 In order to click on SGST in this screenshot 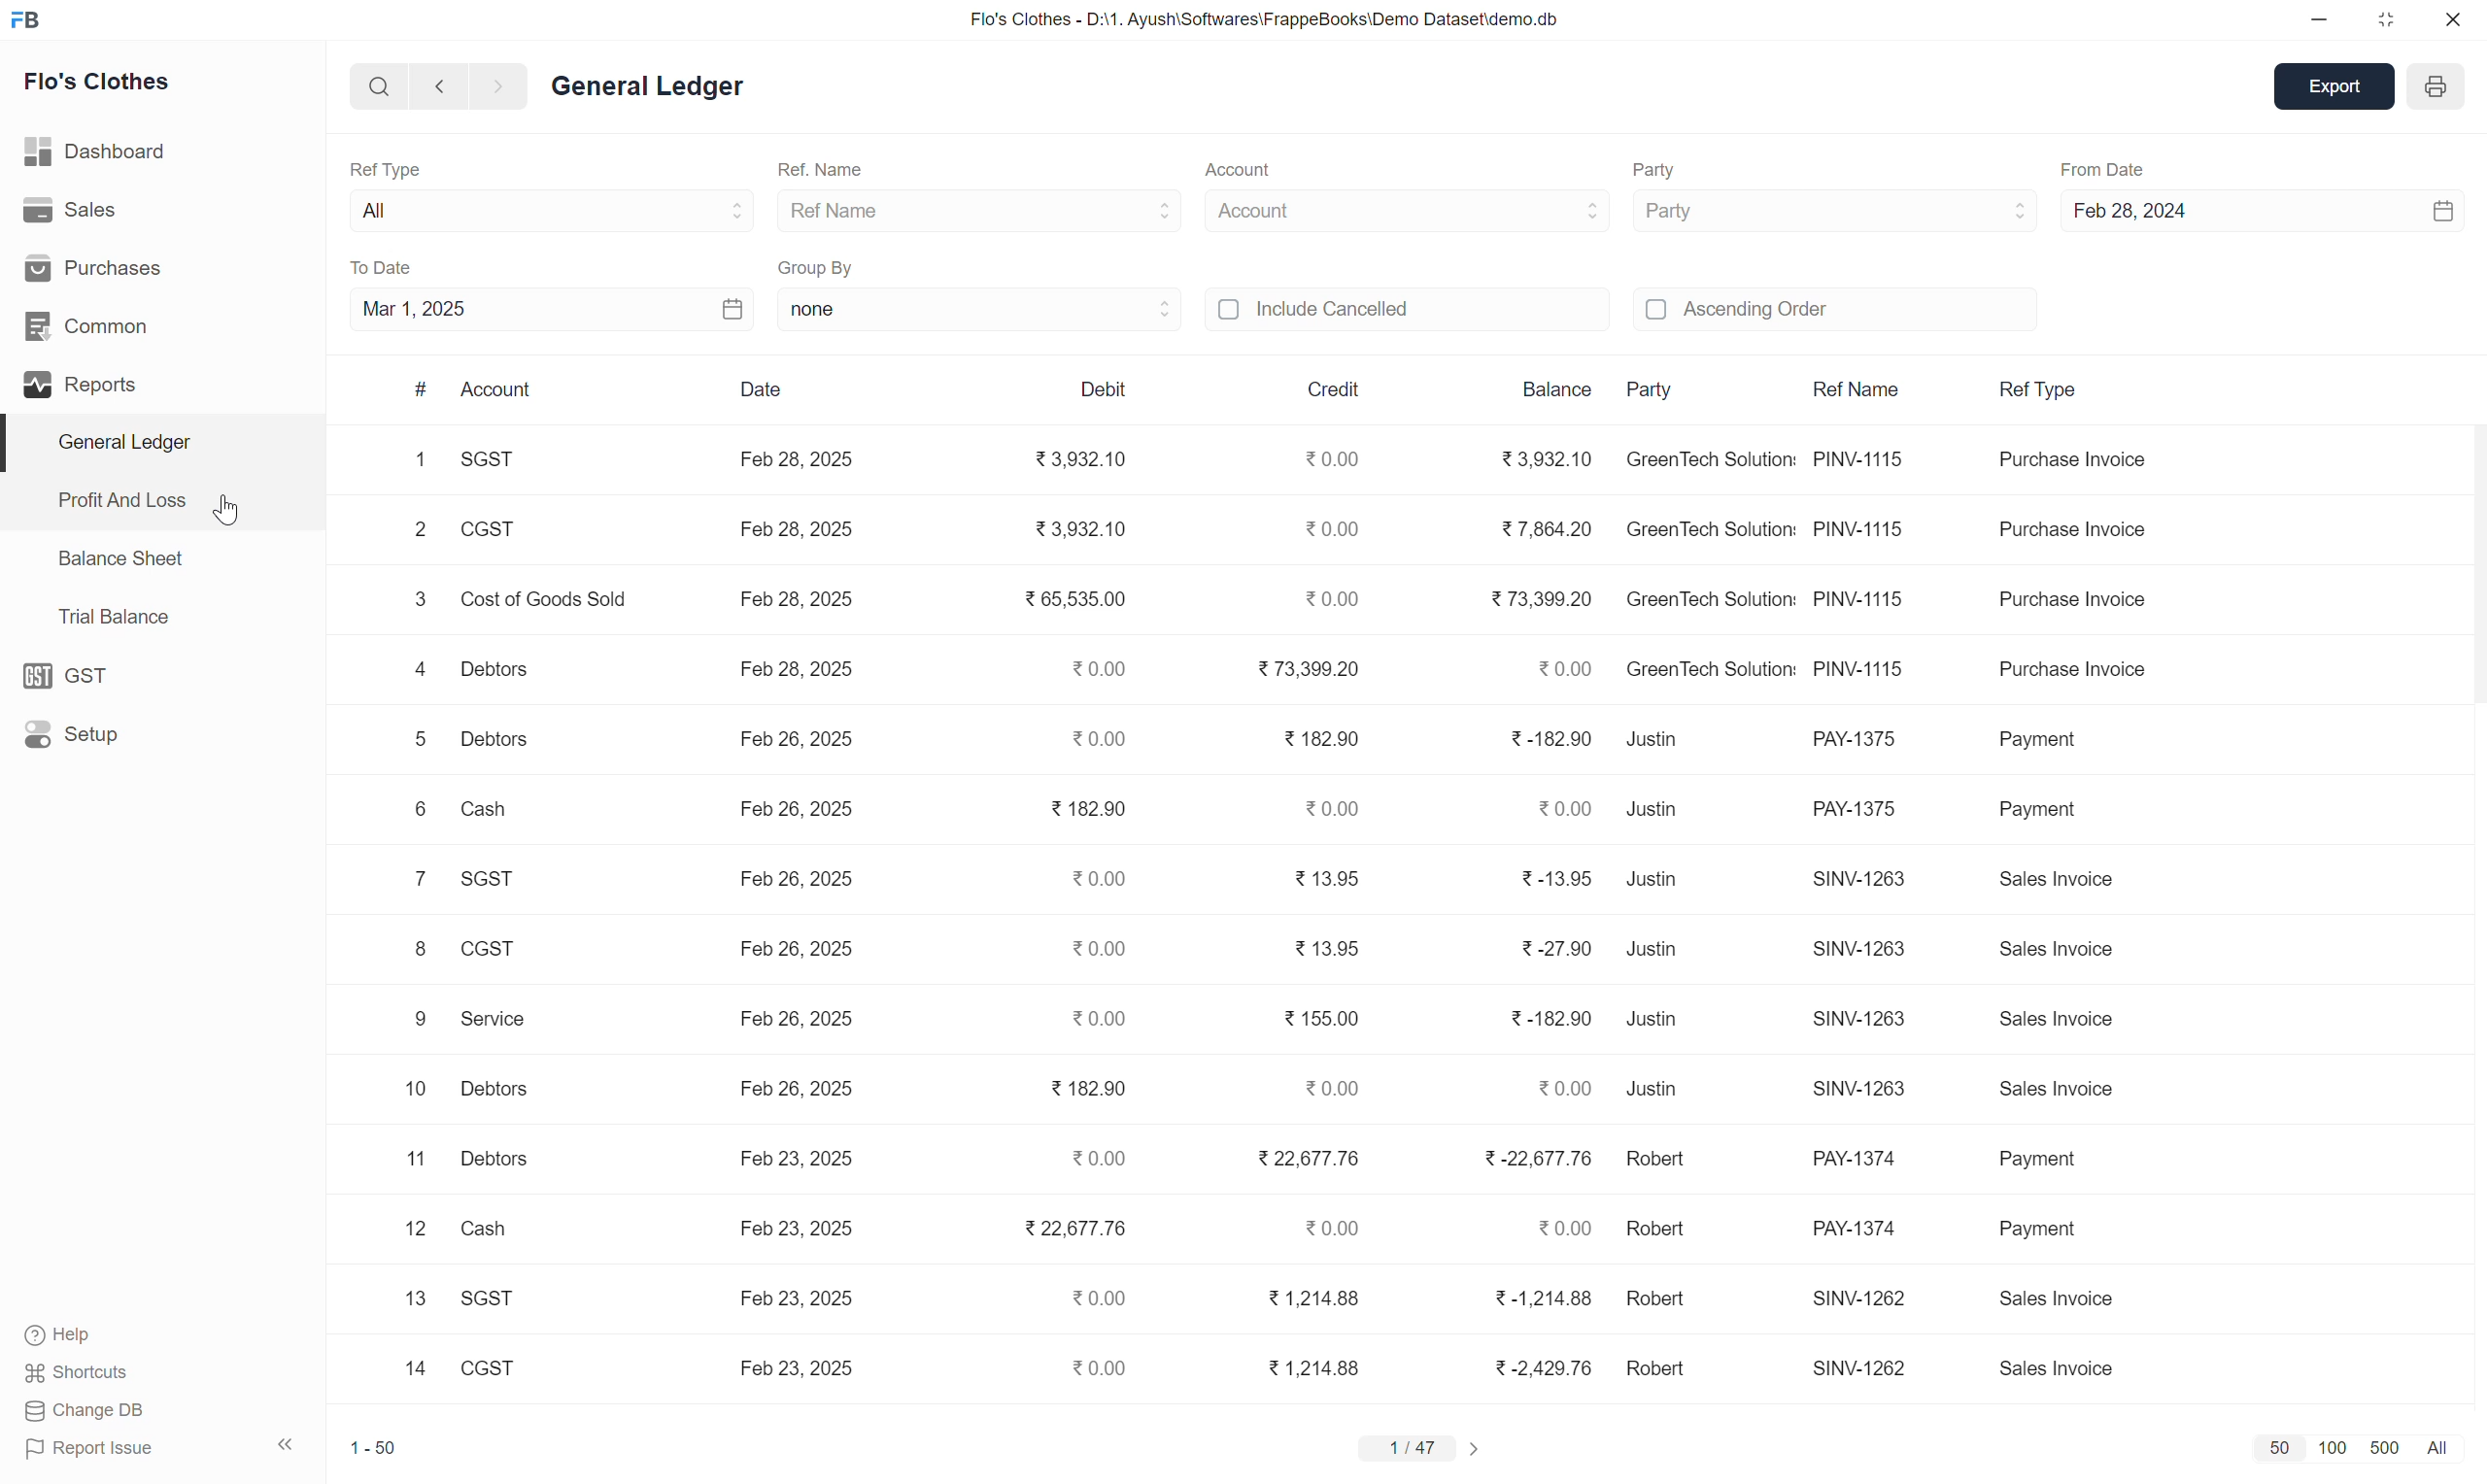, I will do `click(491, 884)`.